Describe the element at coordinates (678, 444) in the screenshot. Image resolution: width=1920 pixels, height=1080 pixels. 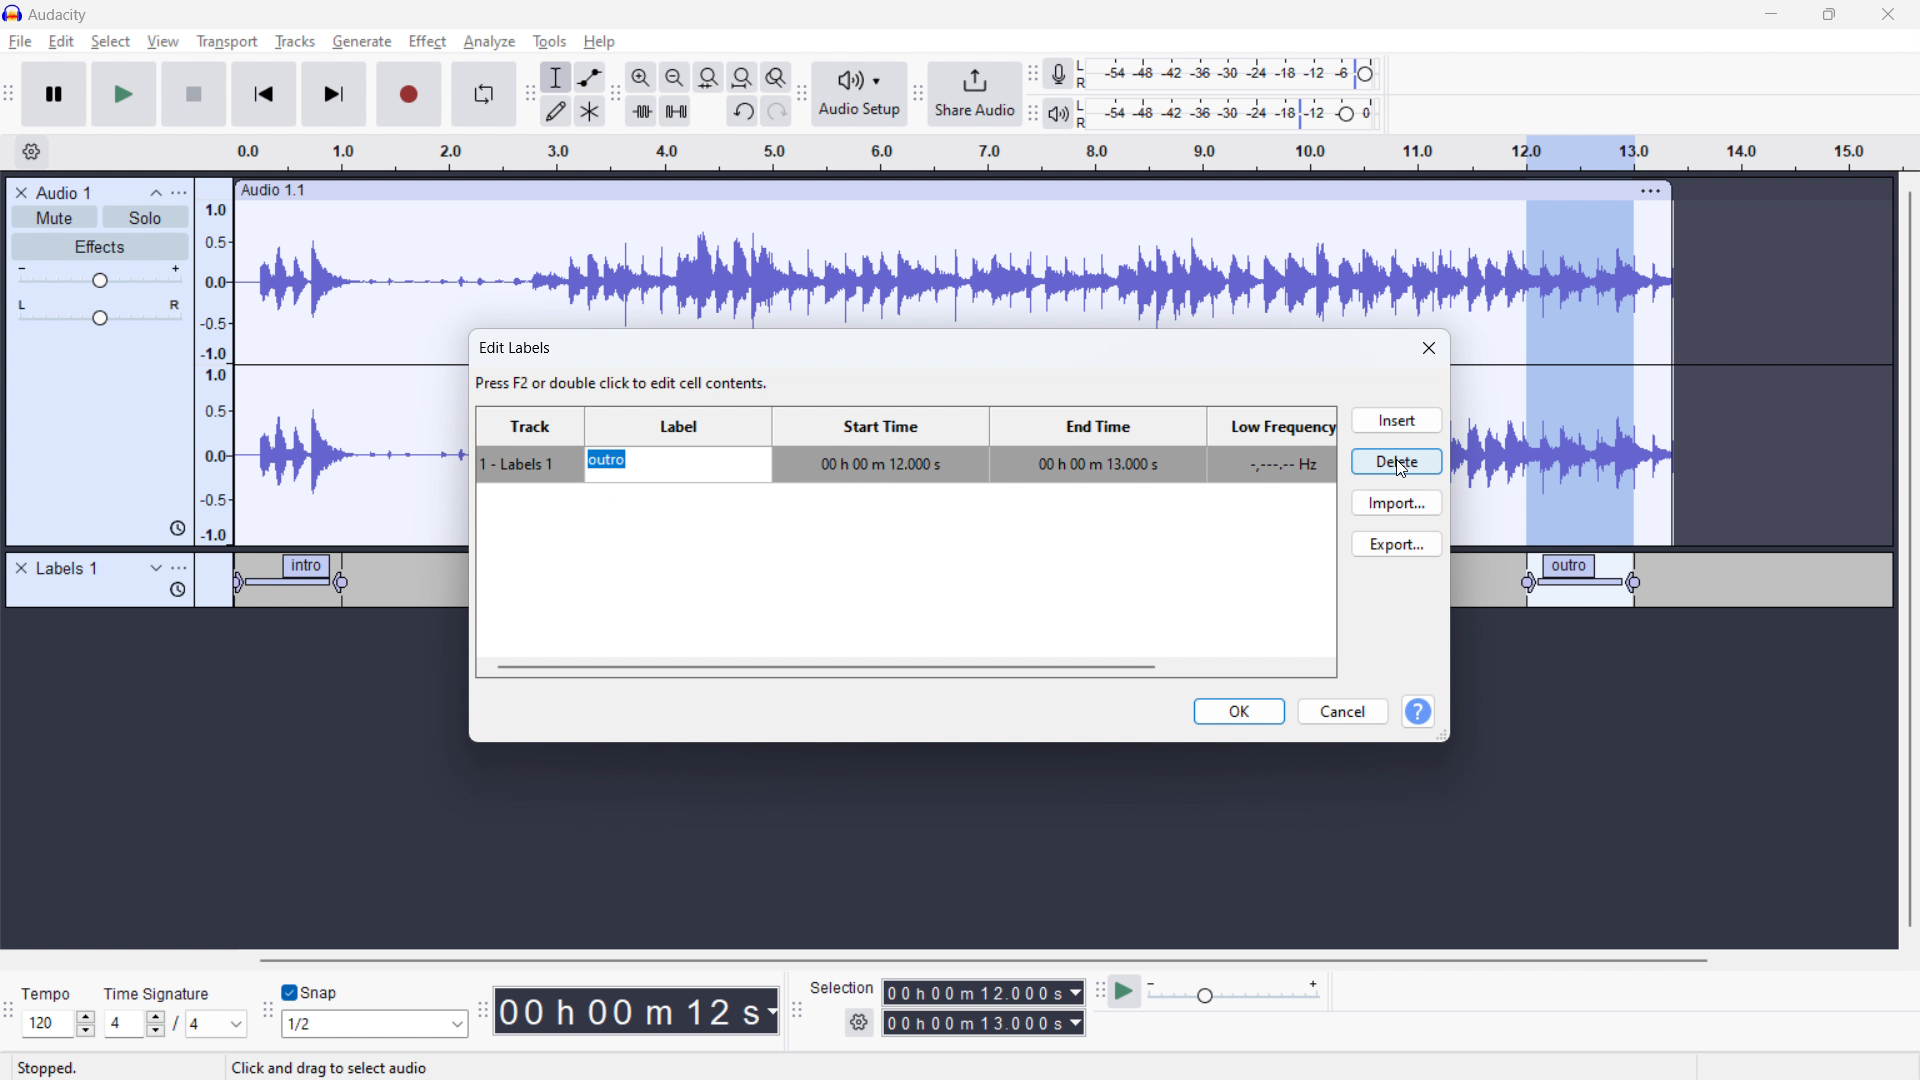
I see `label` at that location.